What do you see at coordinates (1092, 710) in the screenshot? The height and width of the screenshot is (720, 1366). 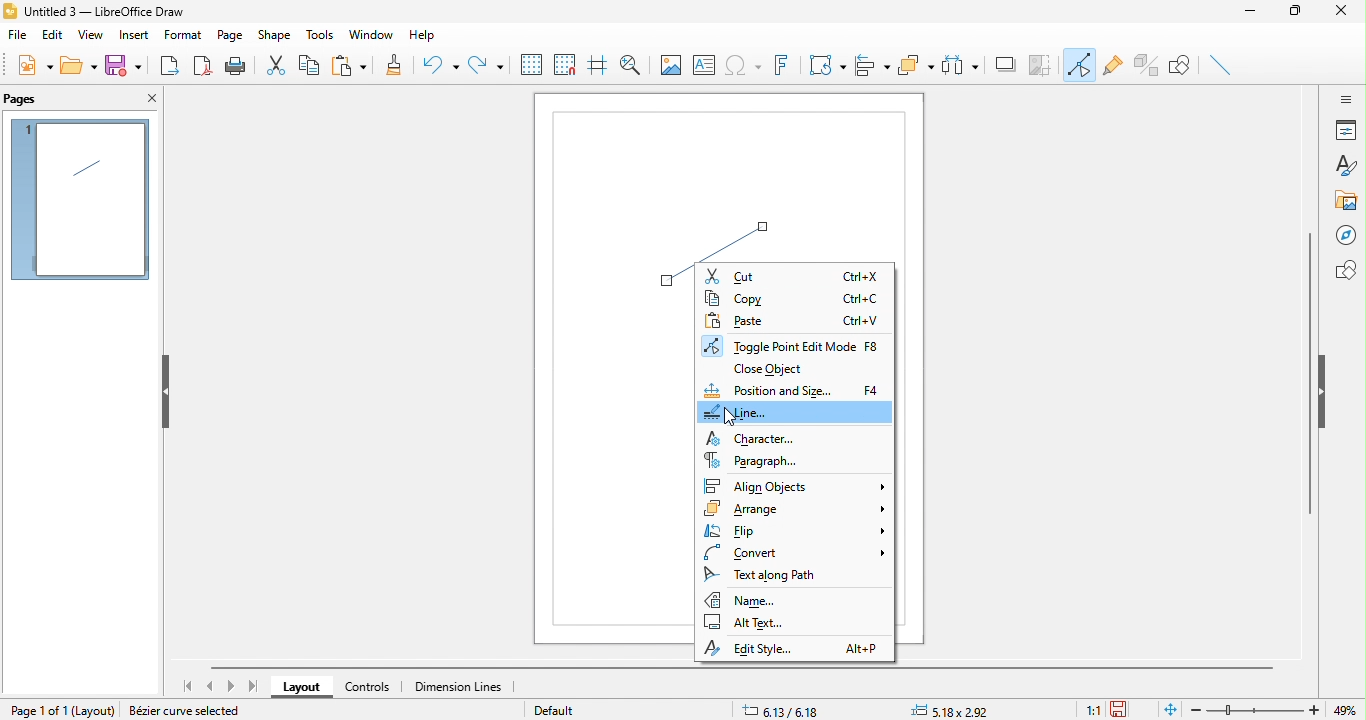 I see `1:1` at bounding box center [1092, 710].